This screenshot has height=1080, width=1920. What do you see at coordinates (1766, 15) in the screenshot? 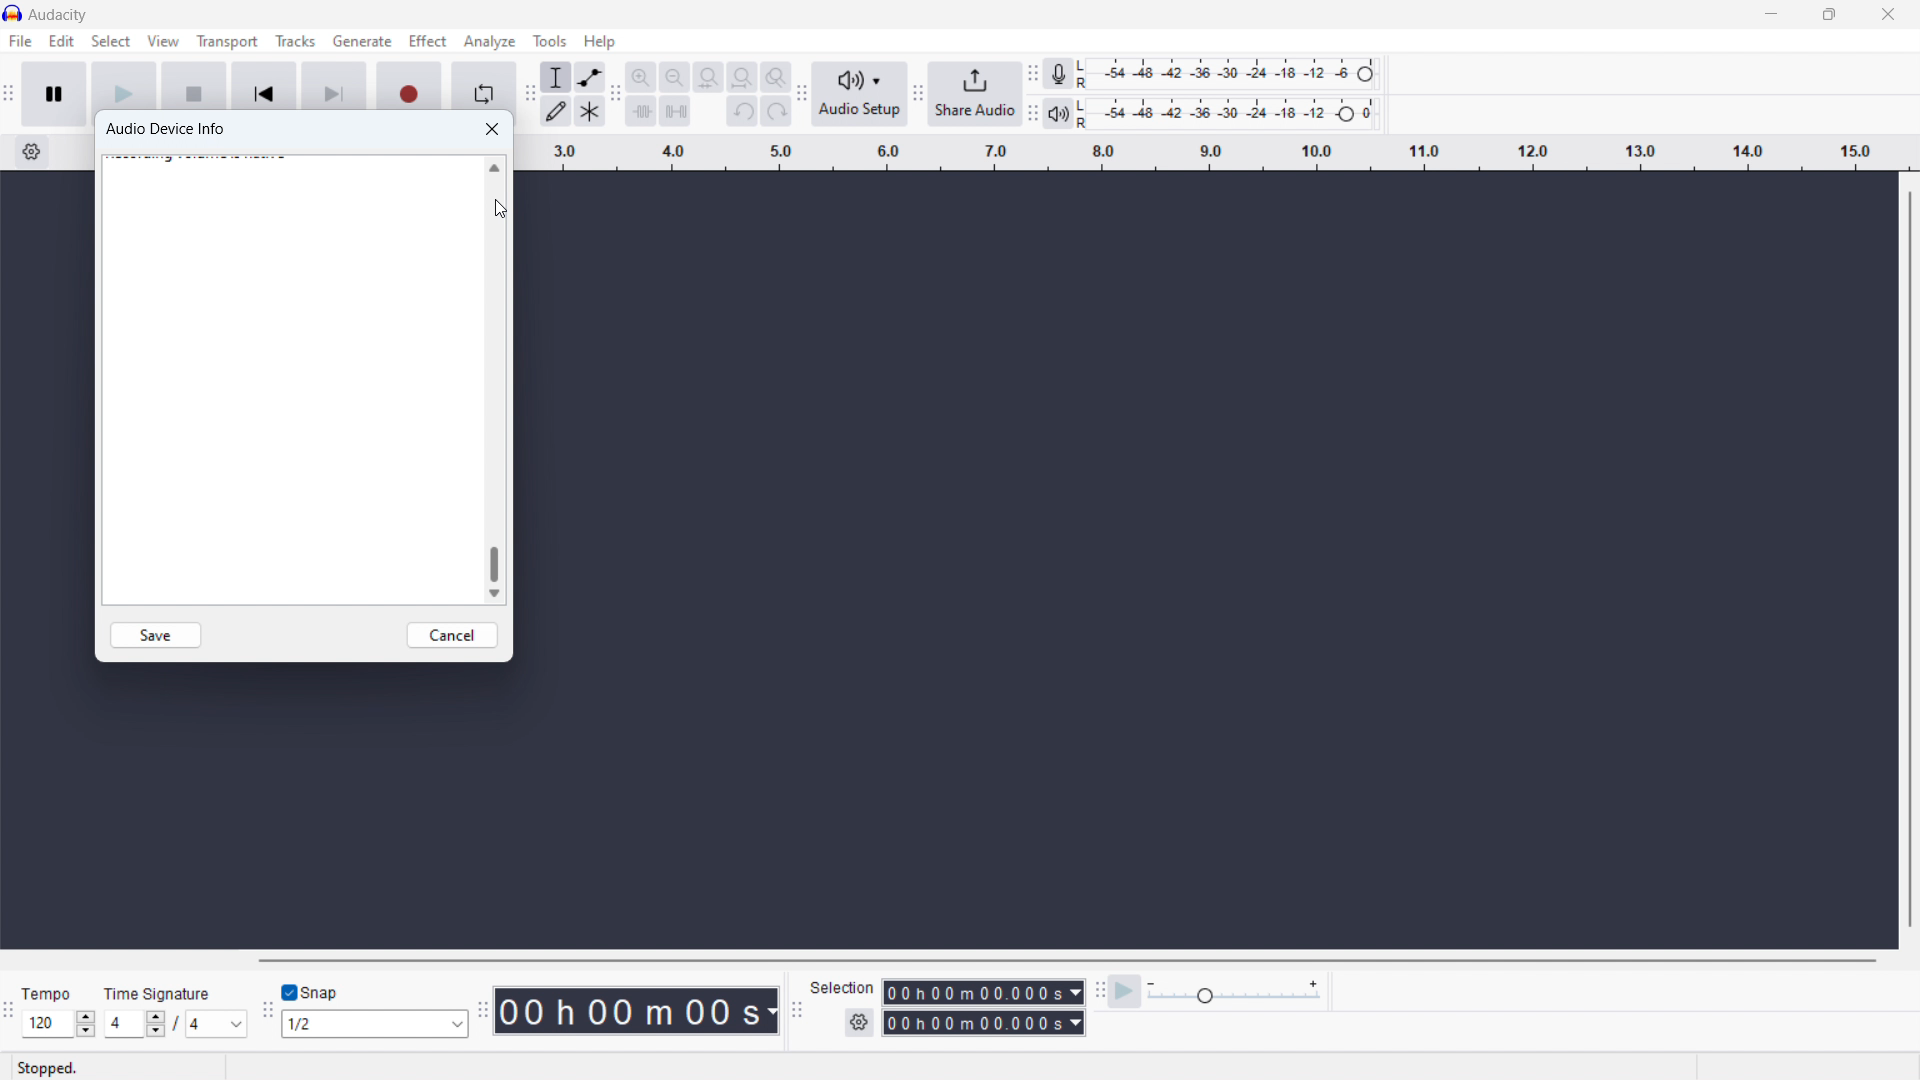
I see `minimize` at bounding box center [1766, 15].